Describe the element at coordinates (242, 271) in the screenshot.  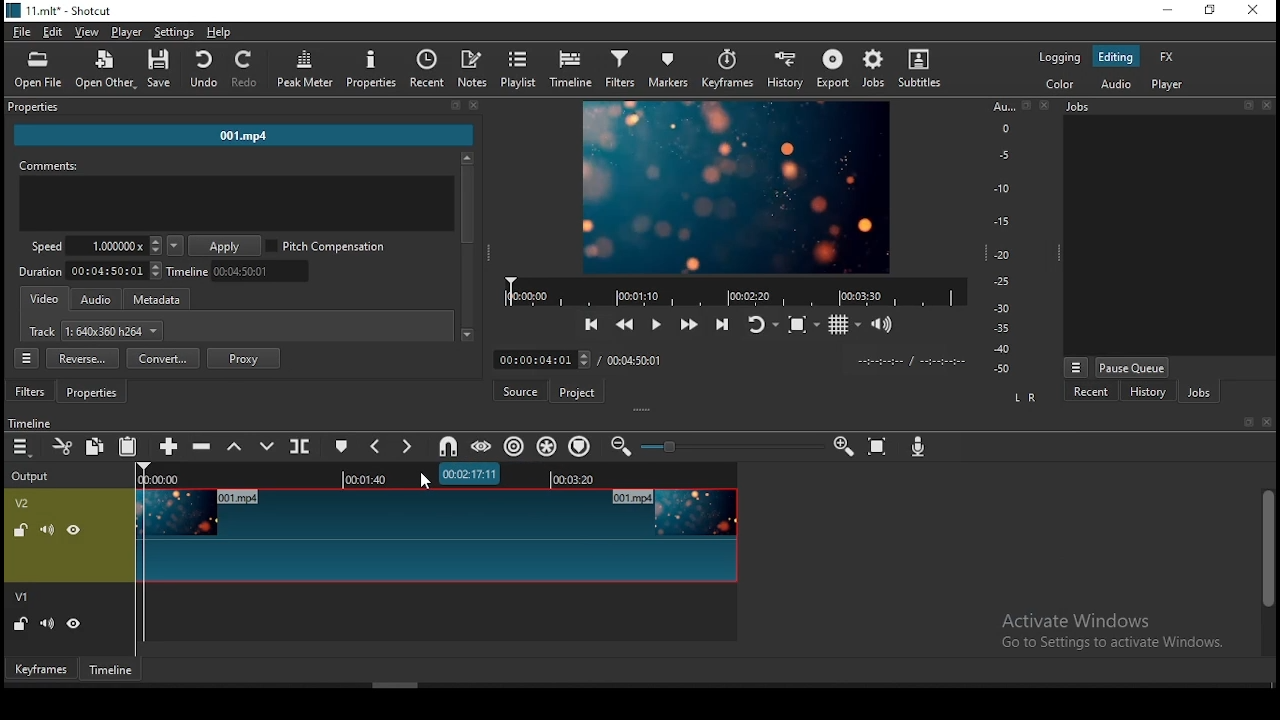
I see `timeline` at that location.